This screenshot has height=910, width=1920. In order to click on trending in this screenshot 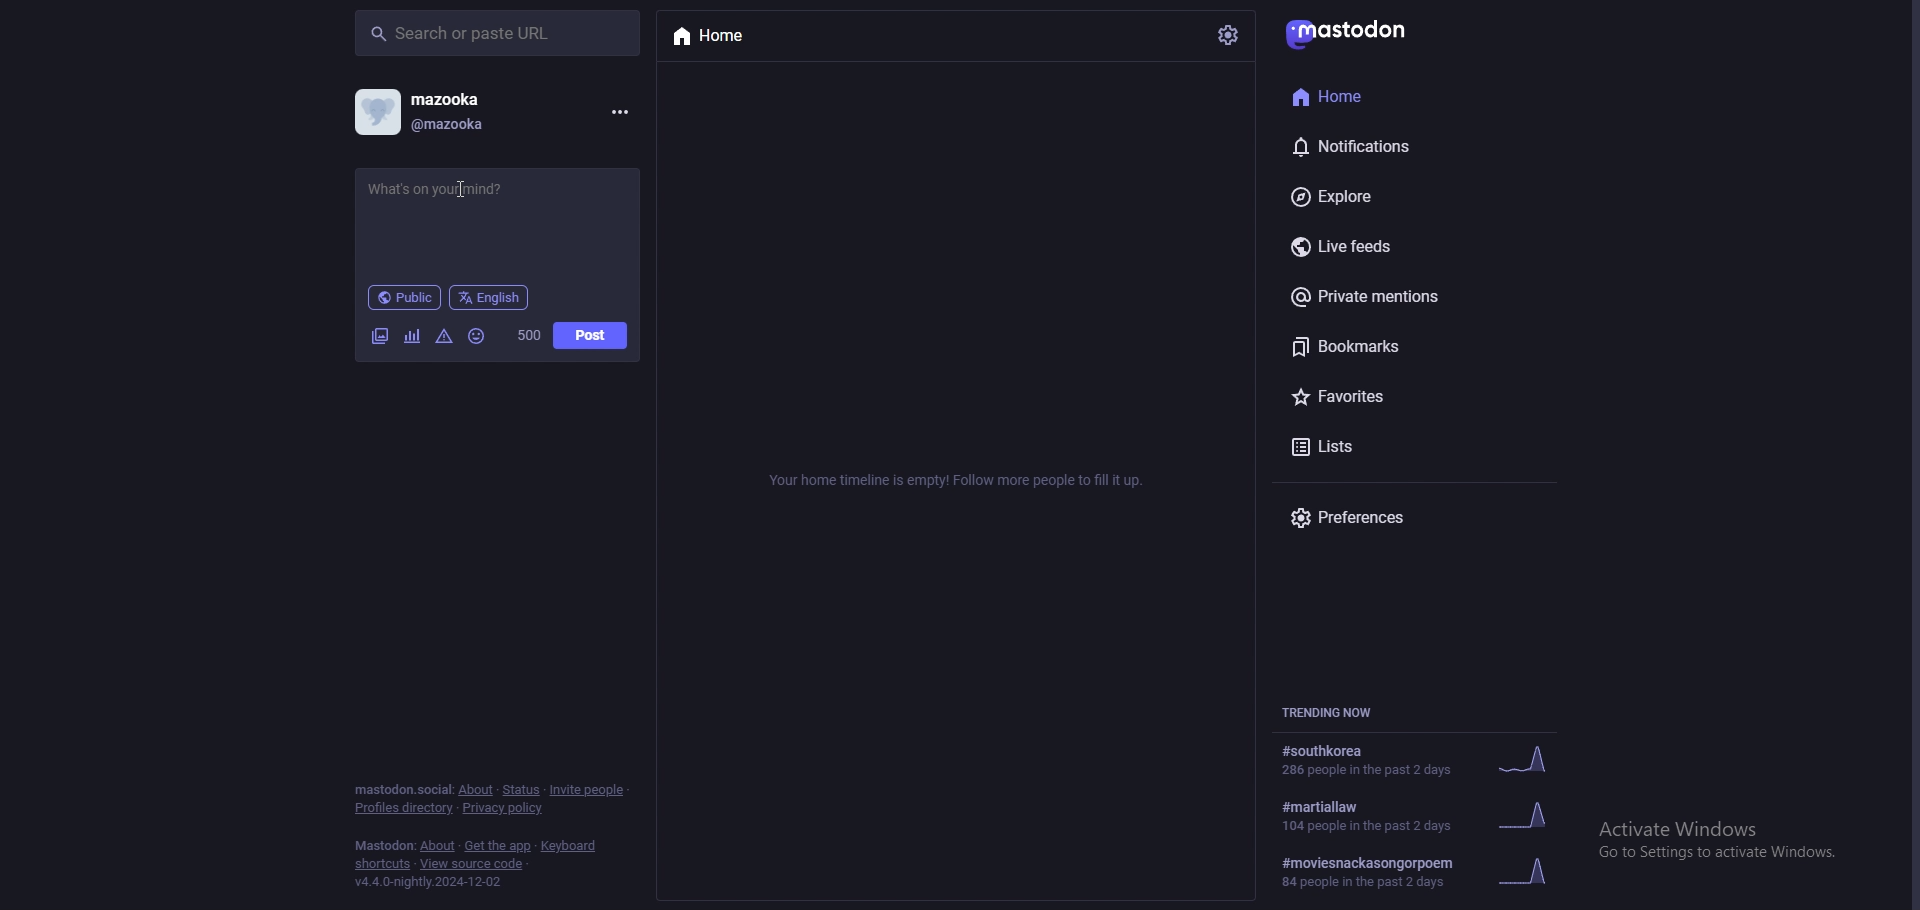, I will do `click(1422, 814)`.